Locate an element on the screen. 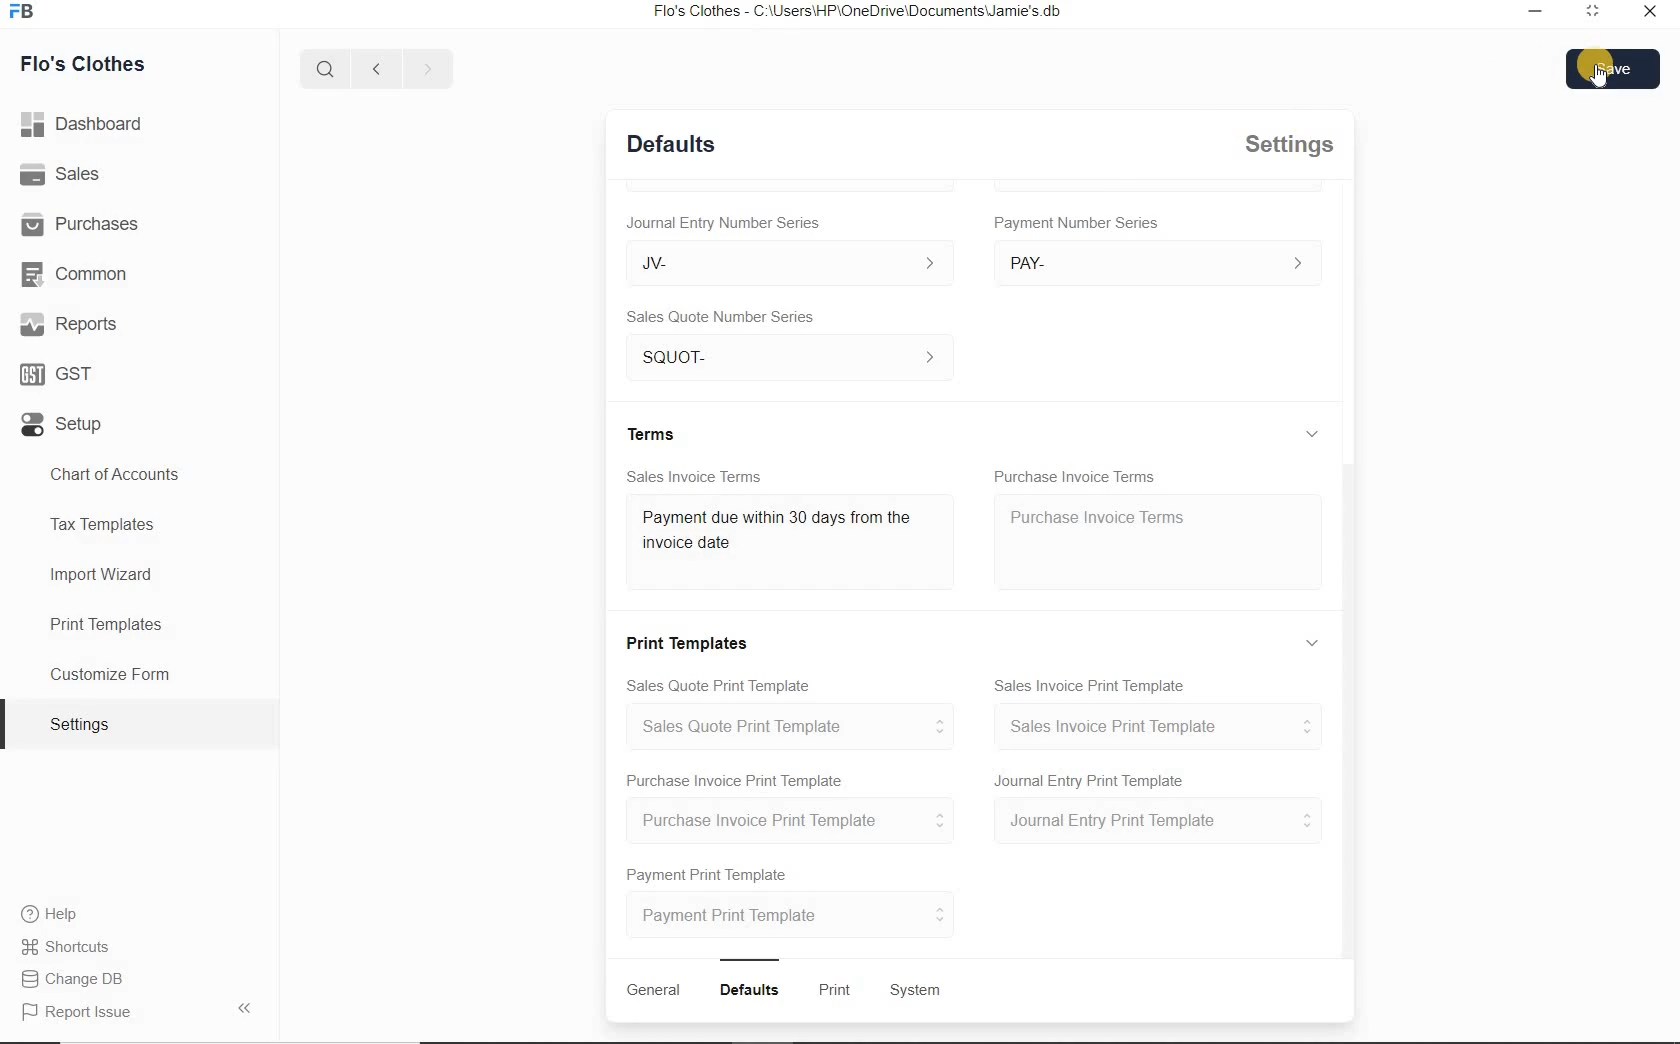 Image resolution: width=1680 pixels, height=1044 pixels. Sales Invoice Print Template is located at coordinates (1090, 685).